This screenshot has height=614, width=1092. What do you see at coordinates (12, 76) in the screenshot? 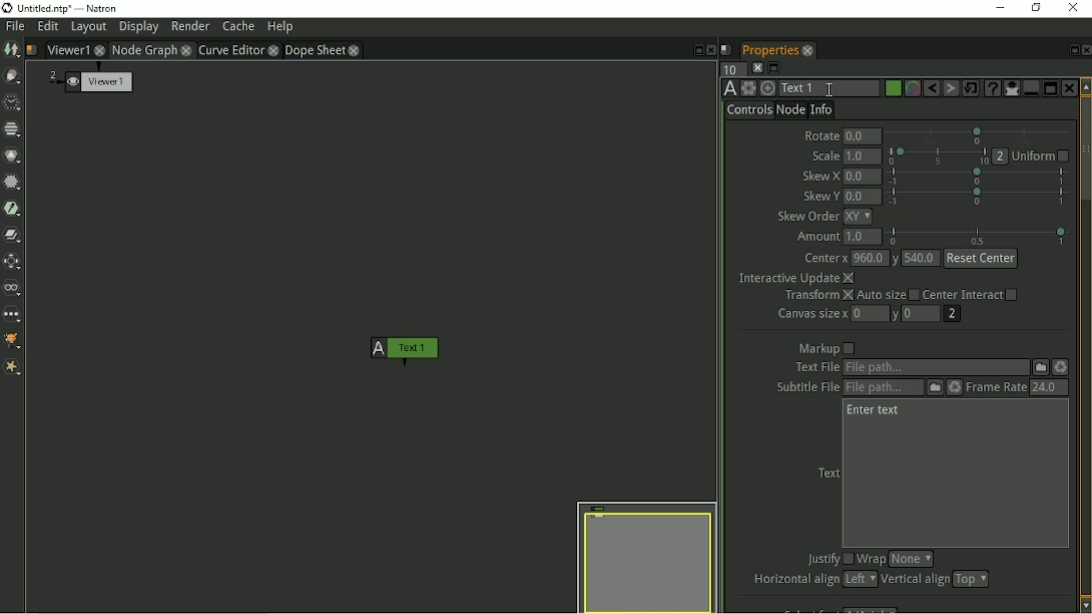
I see `Draw` at bounding box center [12, 76].